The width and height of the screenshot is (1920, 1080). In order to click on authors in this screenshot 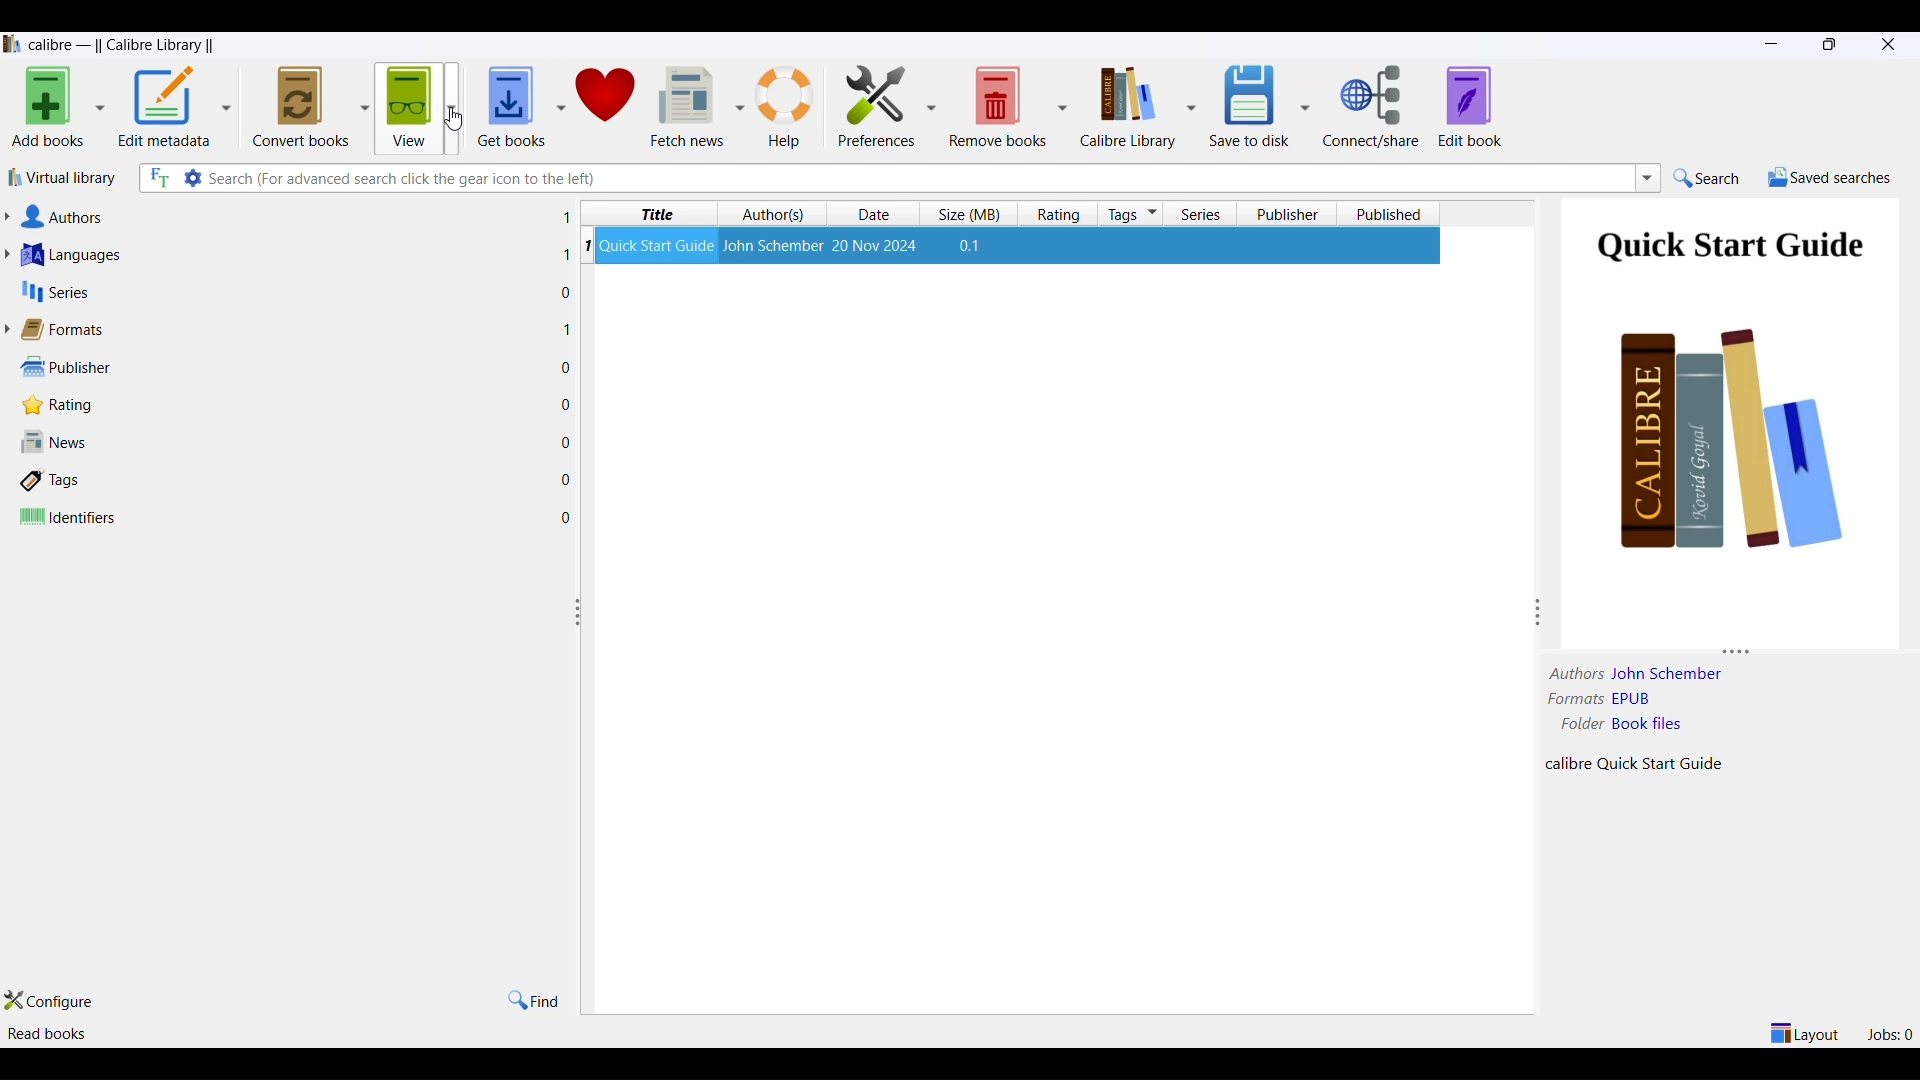, I will do `click(289, 213)`.